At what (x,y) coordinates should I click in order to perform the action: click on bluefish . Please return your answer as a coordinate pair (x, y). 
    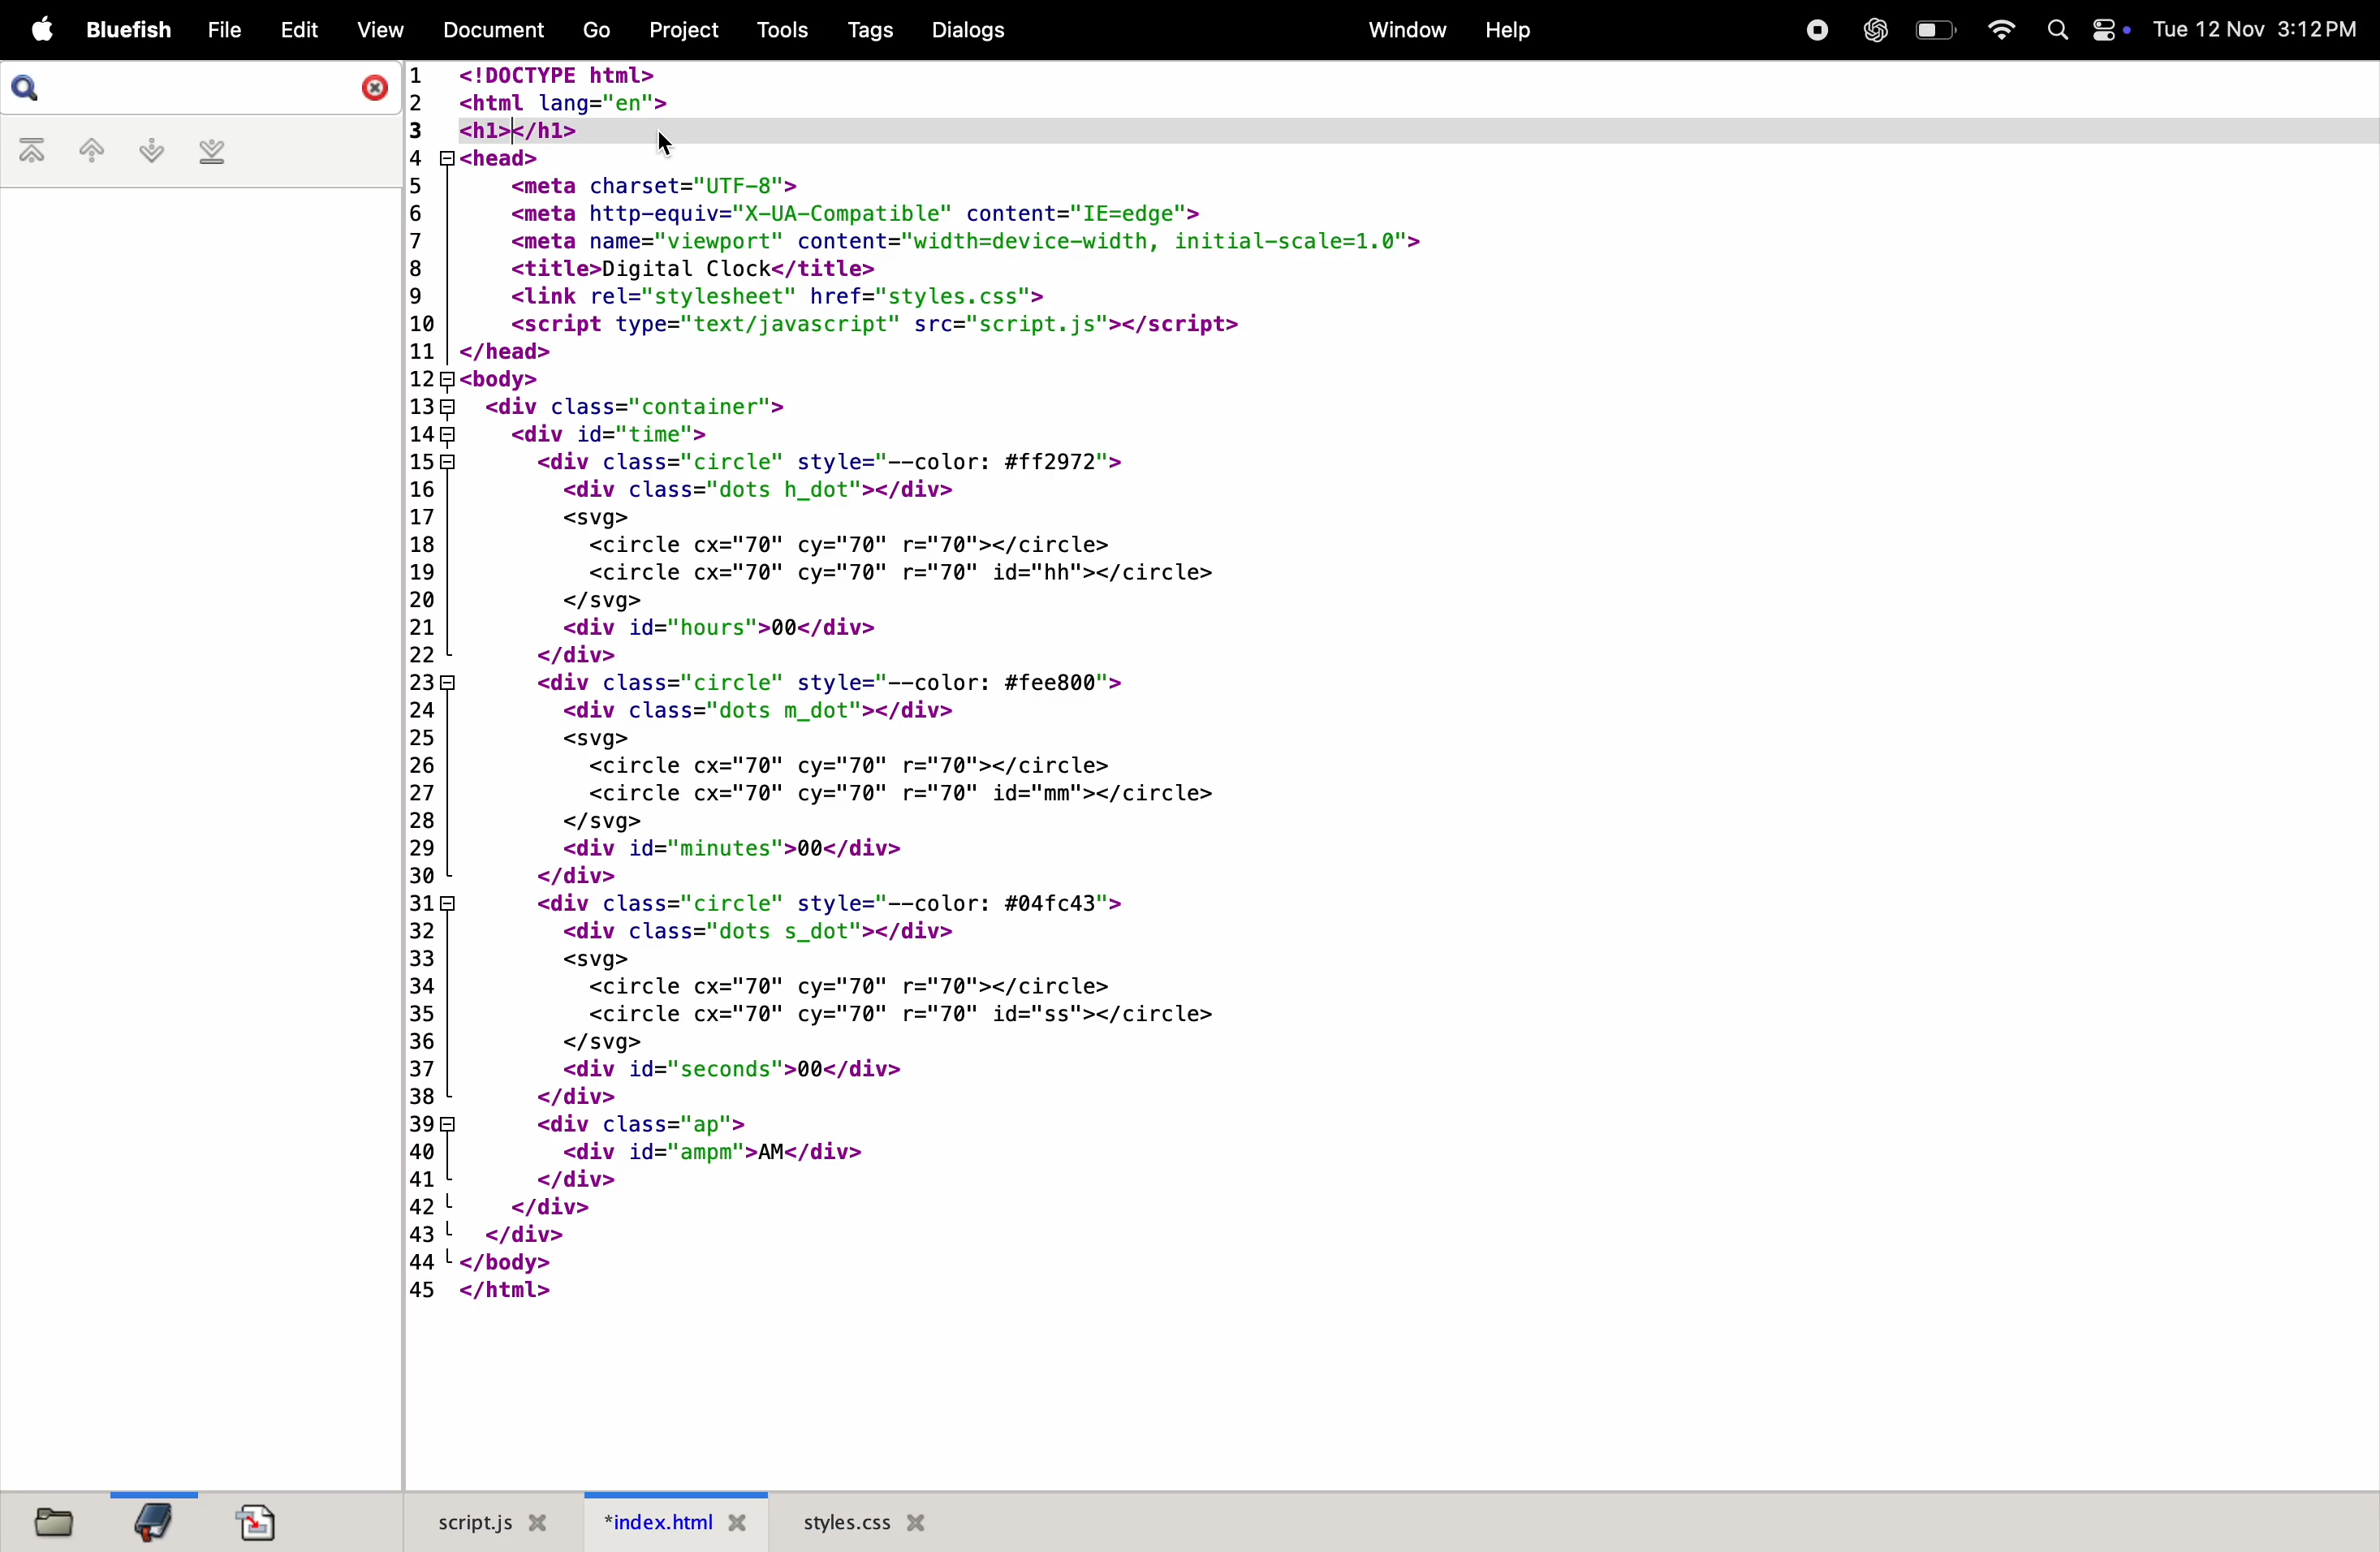
    Looking at the image, I should click on (130, 31).